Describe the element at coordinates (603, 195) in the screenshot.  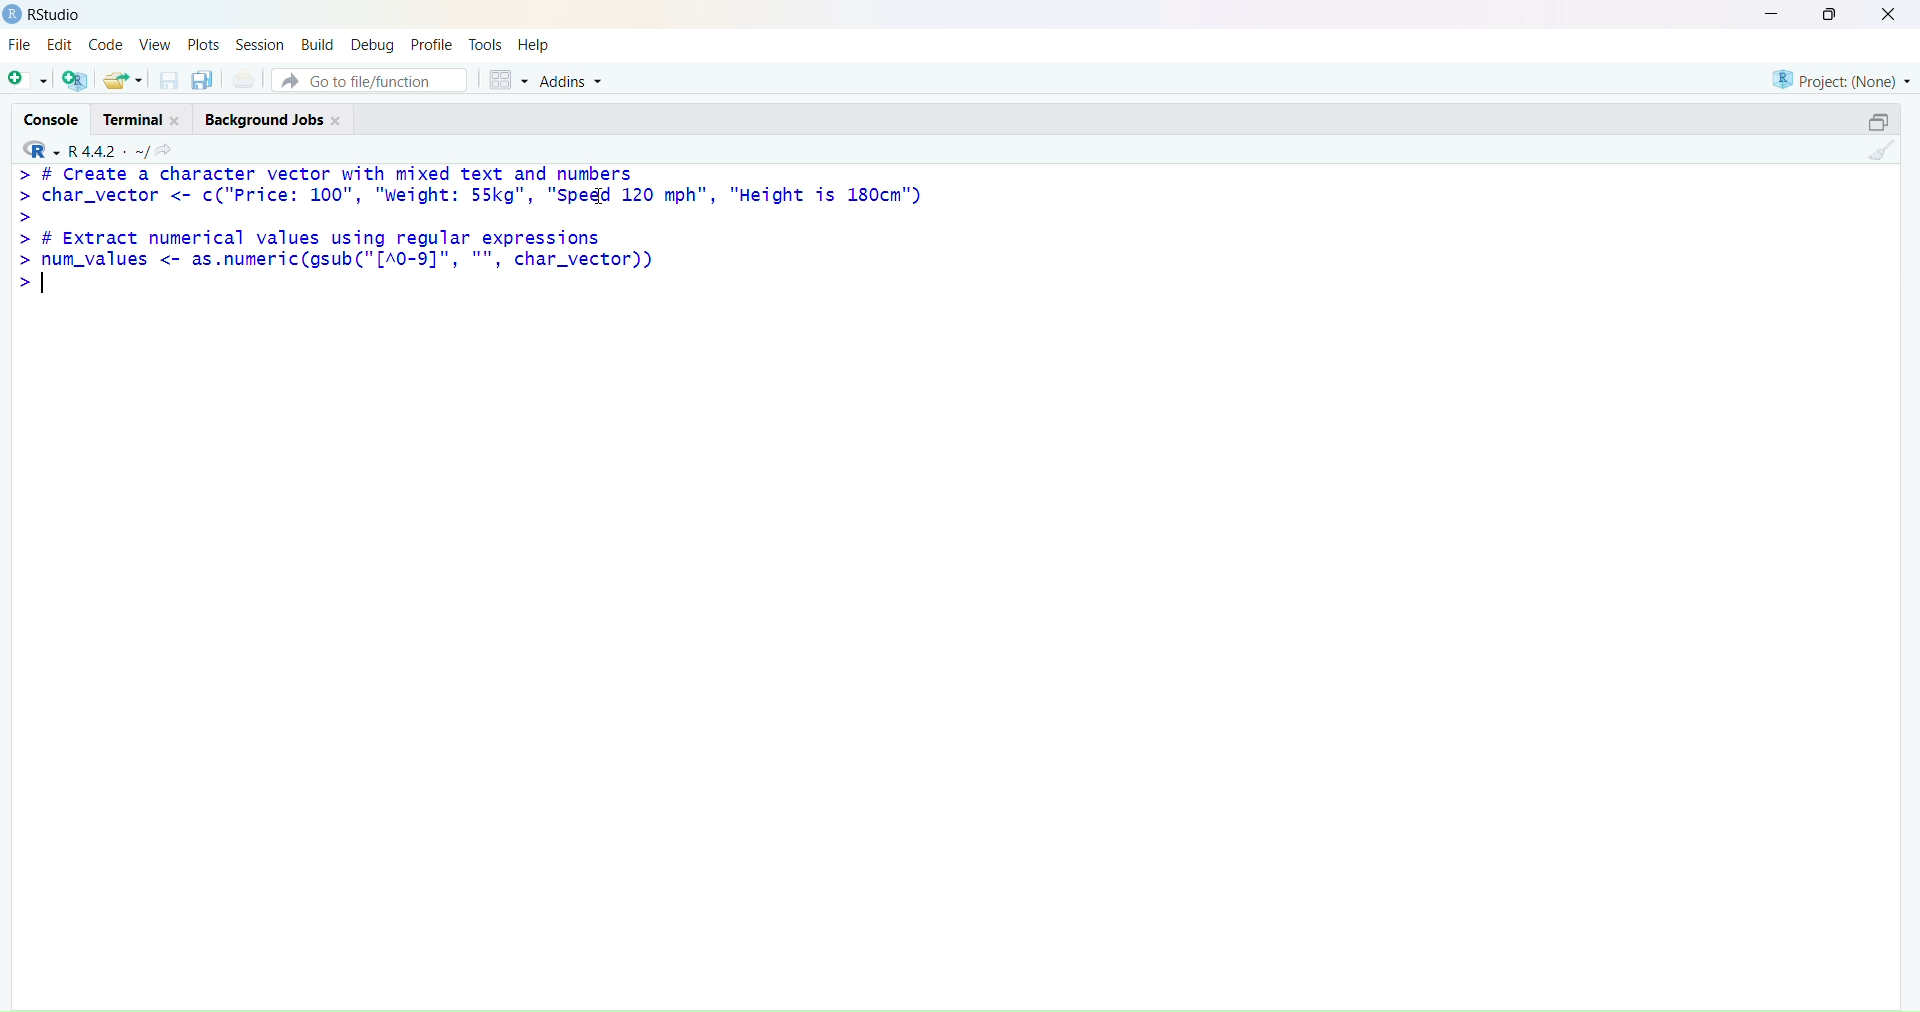
I see `cursor` at that location.